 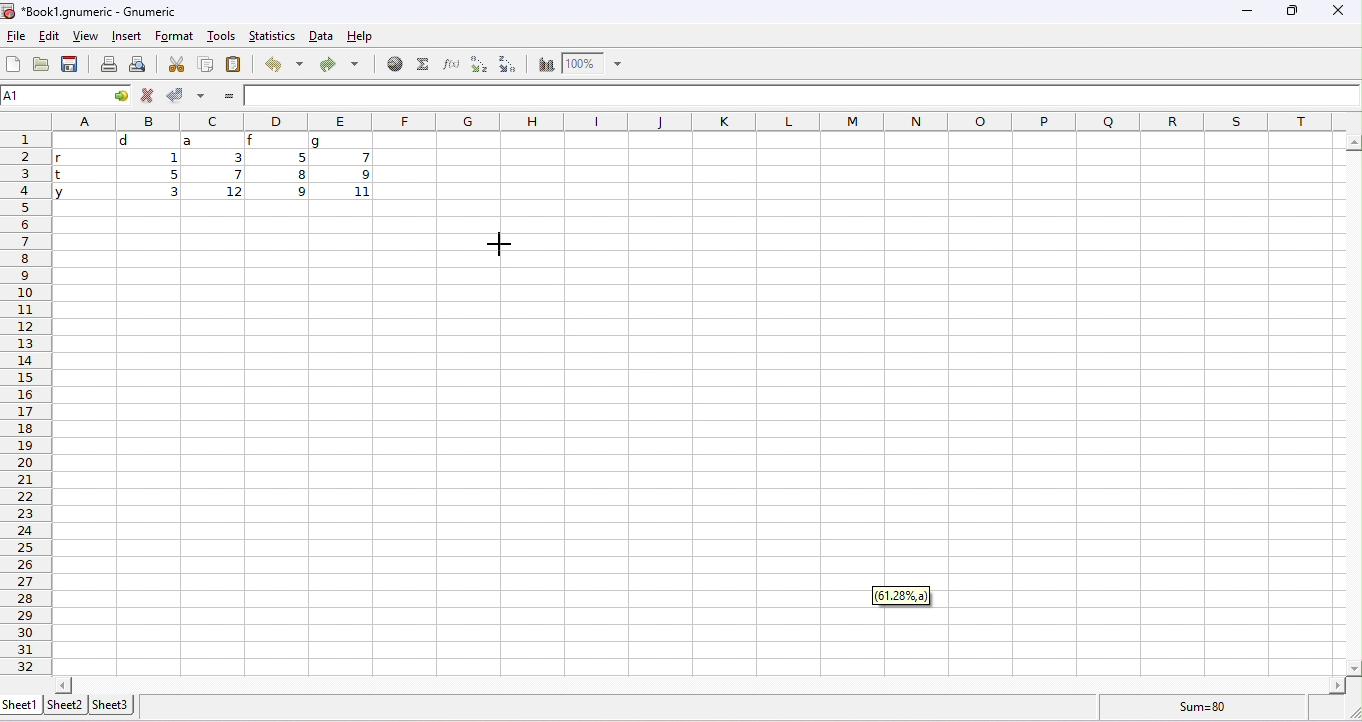 I want to click on =, so click(x=231, y=96).